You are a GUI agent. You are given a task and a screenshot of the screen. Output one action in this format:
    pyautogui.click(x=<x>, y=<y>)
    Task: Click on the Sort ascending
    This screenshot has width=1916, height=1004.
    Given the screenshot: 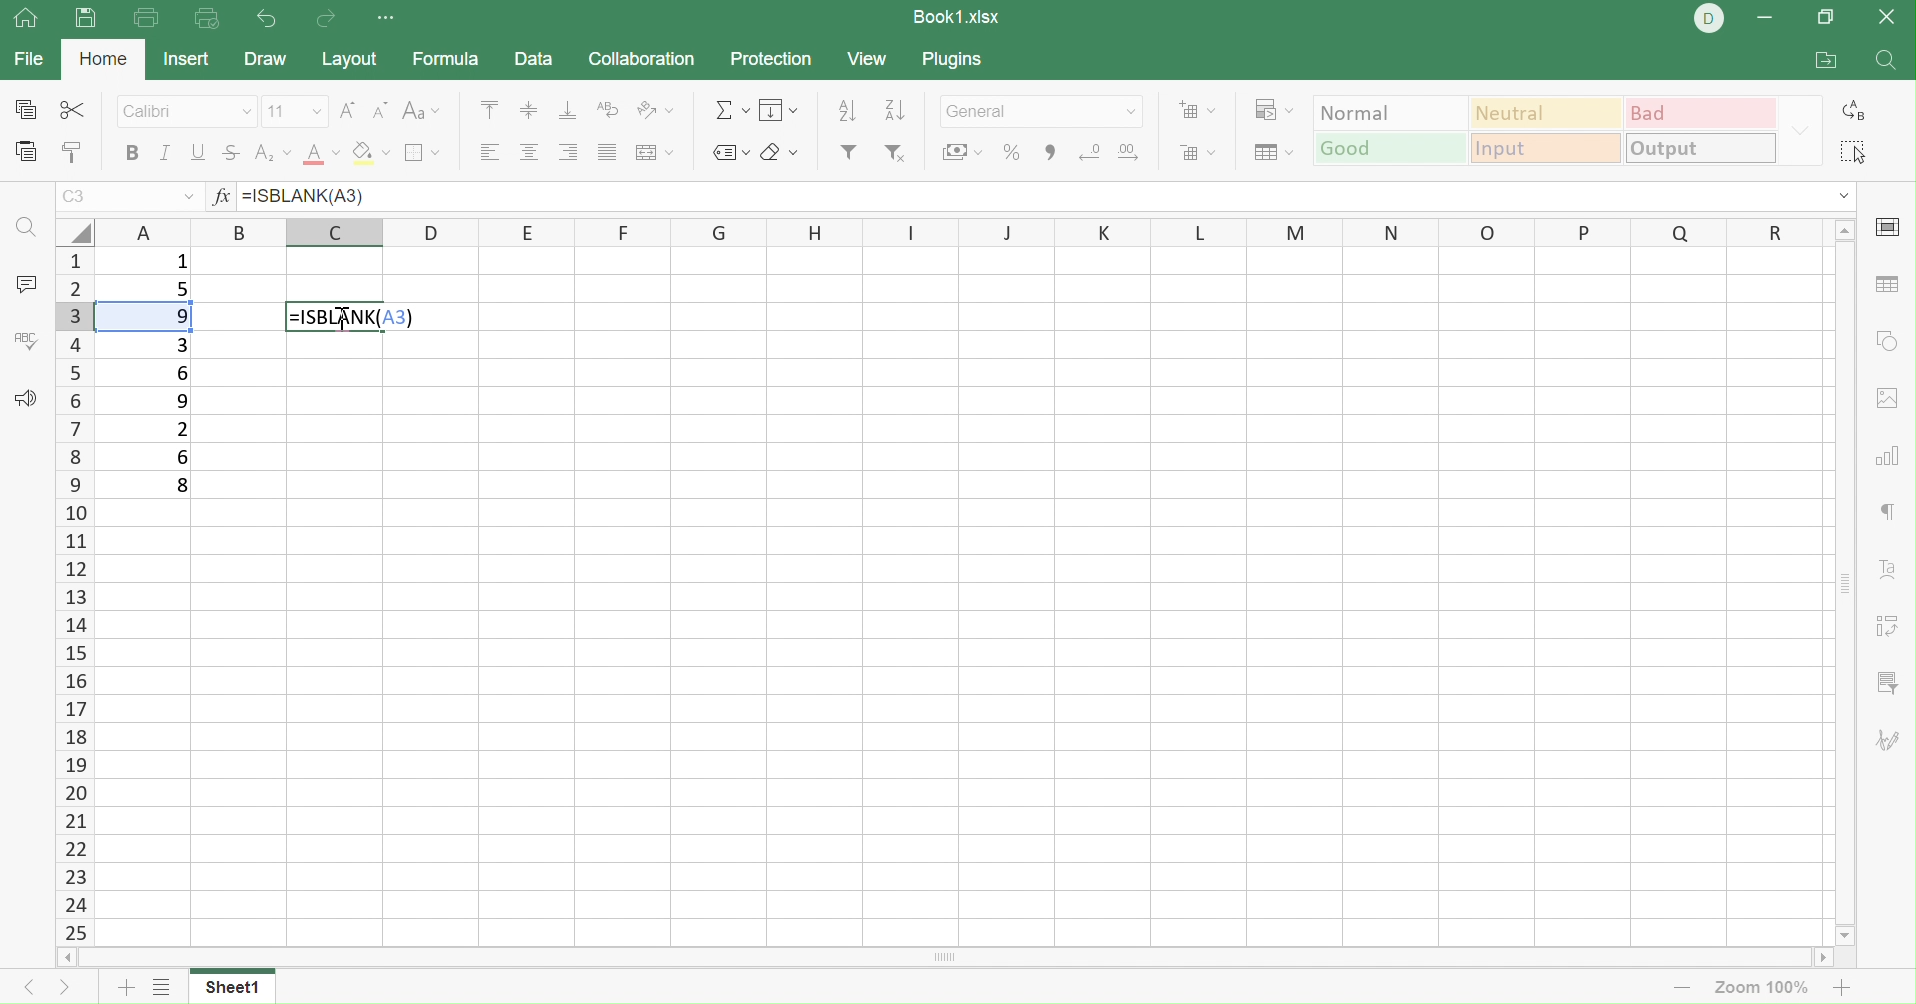 What is the action you would take?
    pyautogui.click(x=896, y=107)
    